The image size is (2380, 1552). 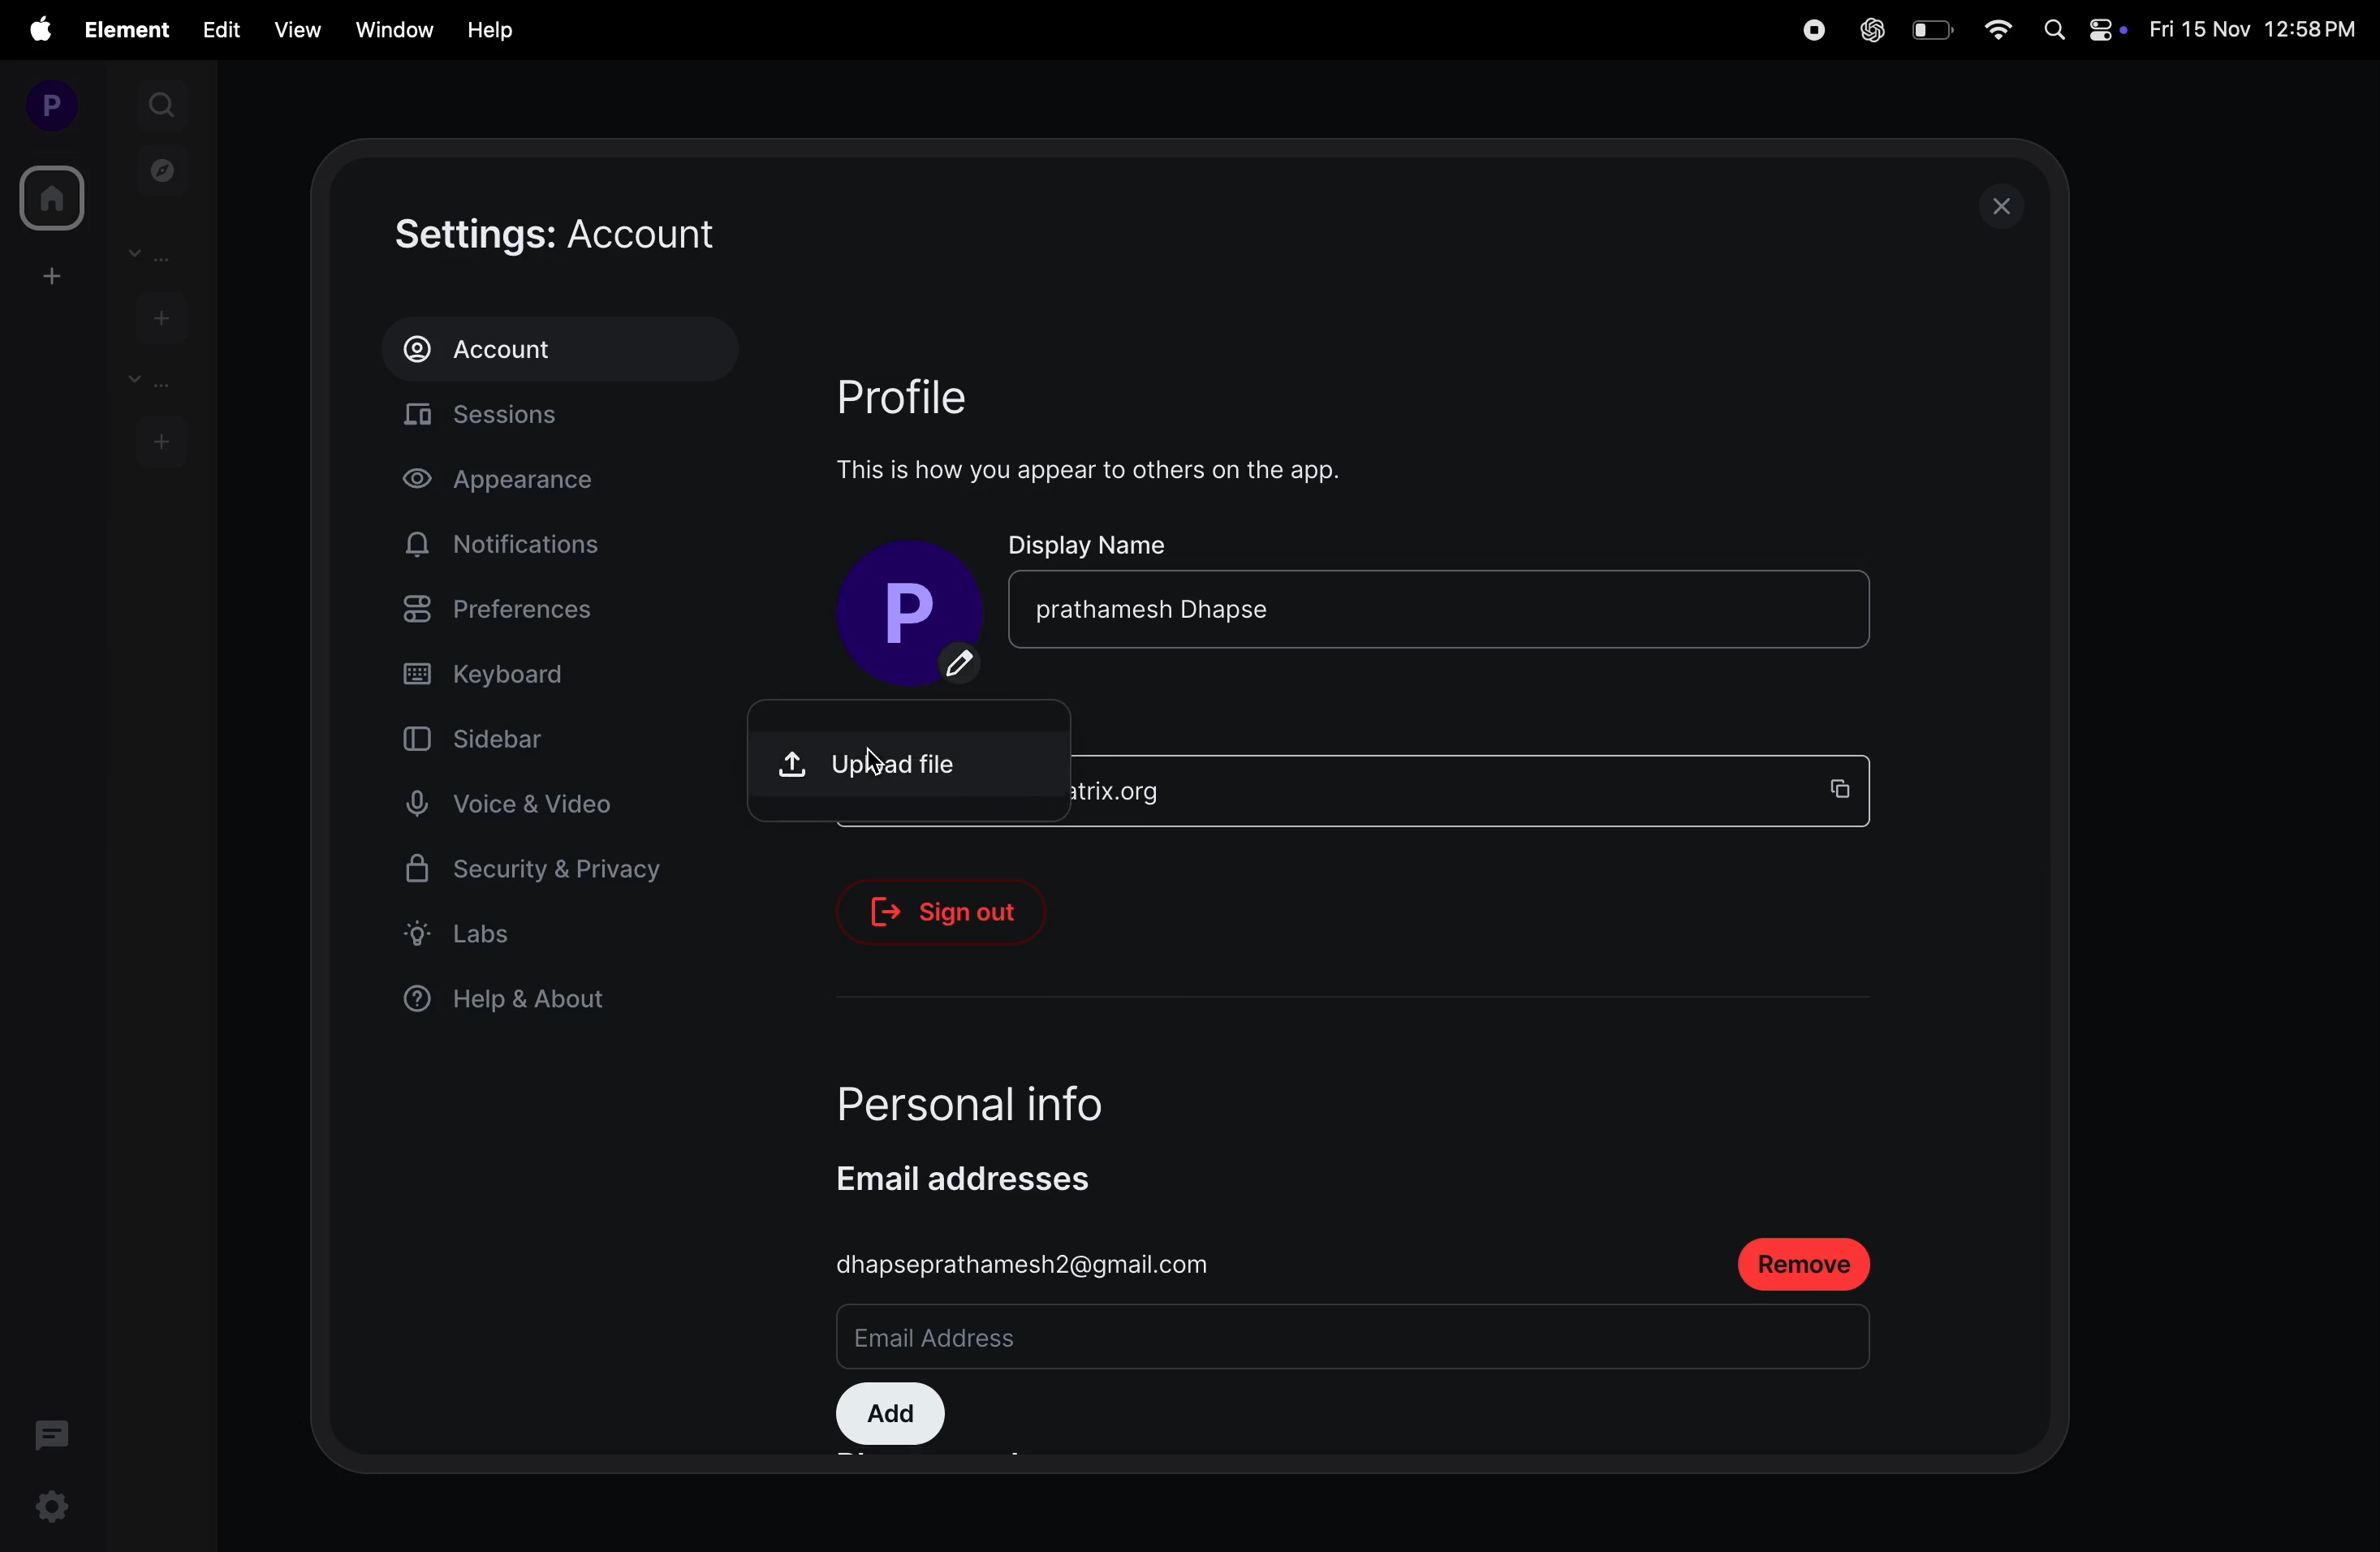 I want to click on search1, so click(x=164, y=102).